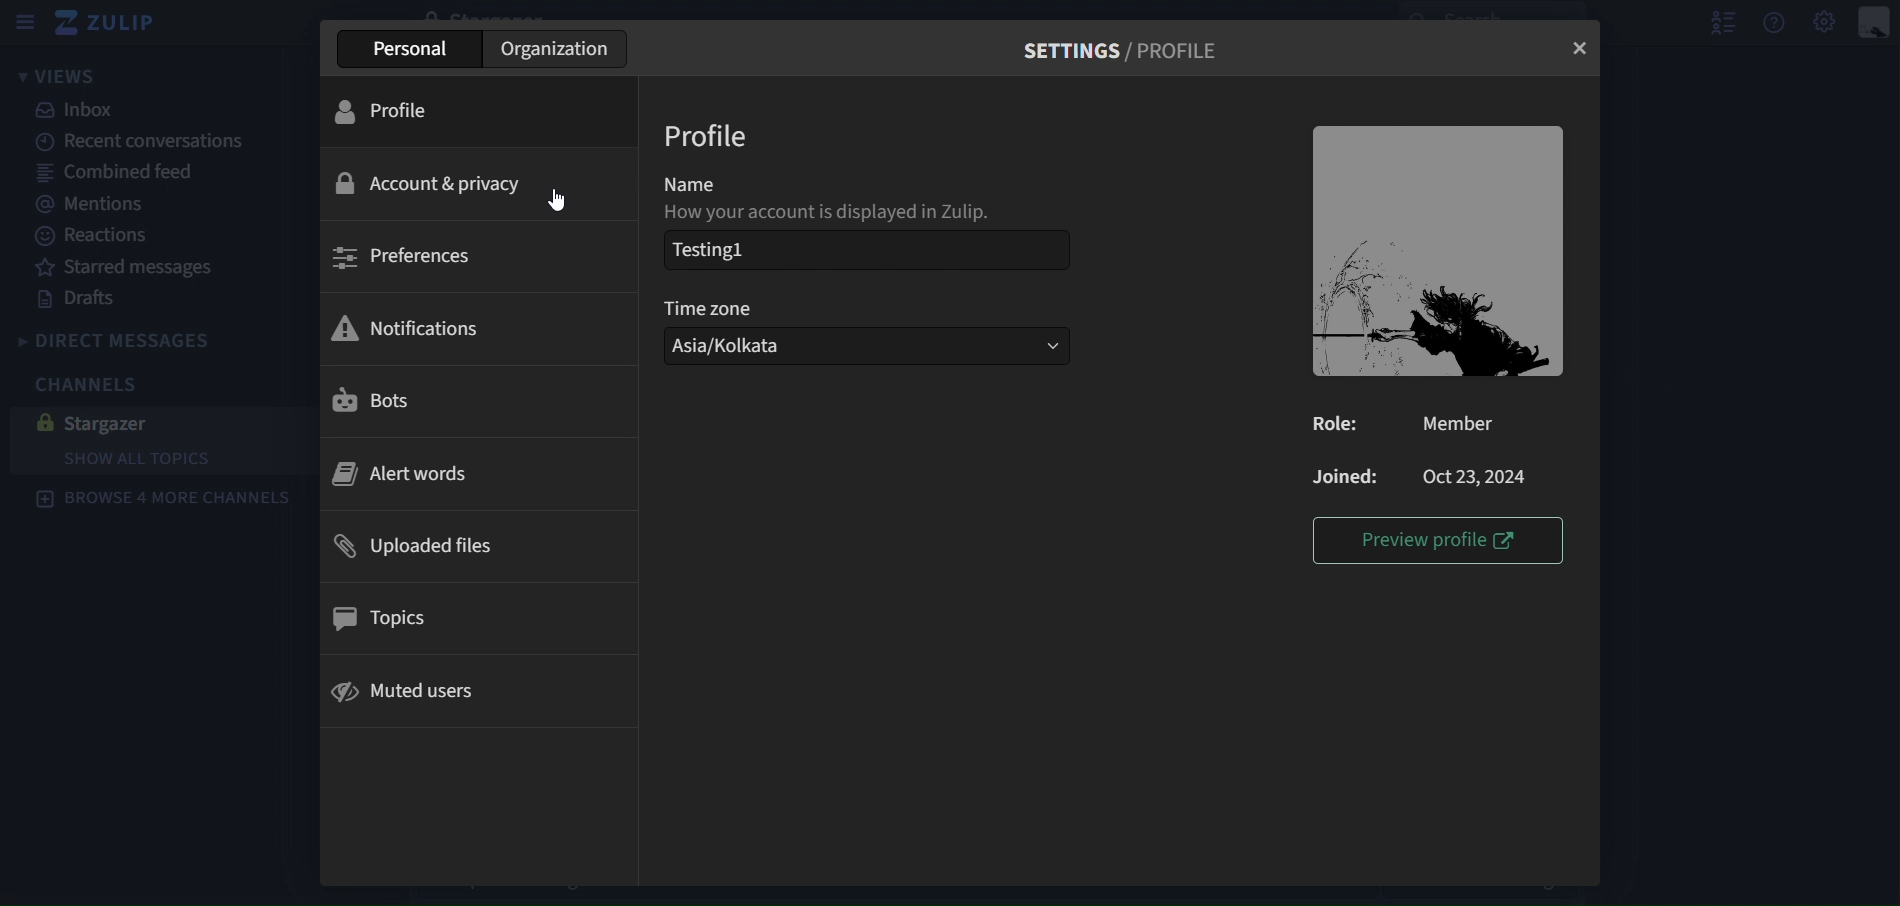 The image size is (1900, 906). I want to click on show all topics, so click(157, 458).